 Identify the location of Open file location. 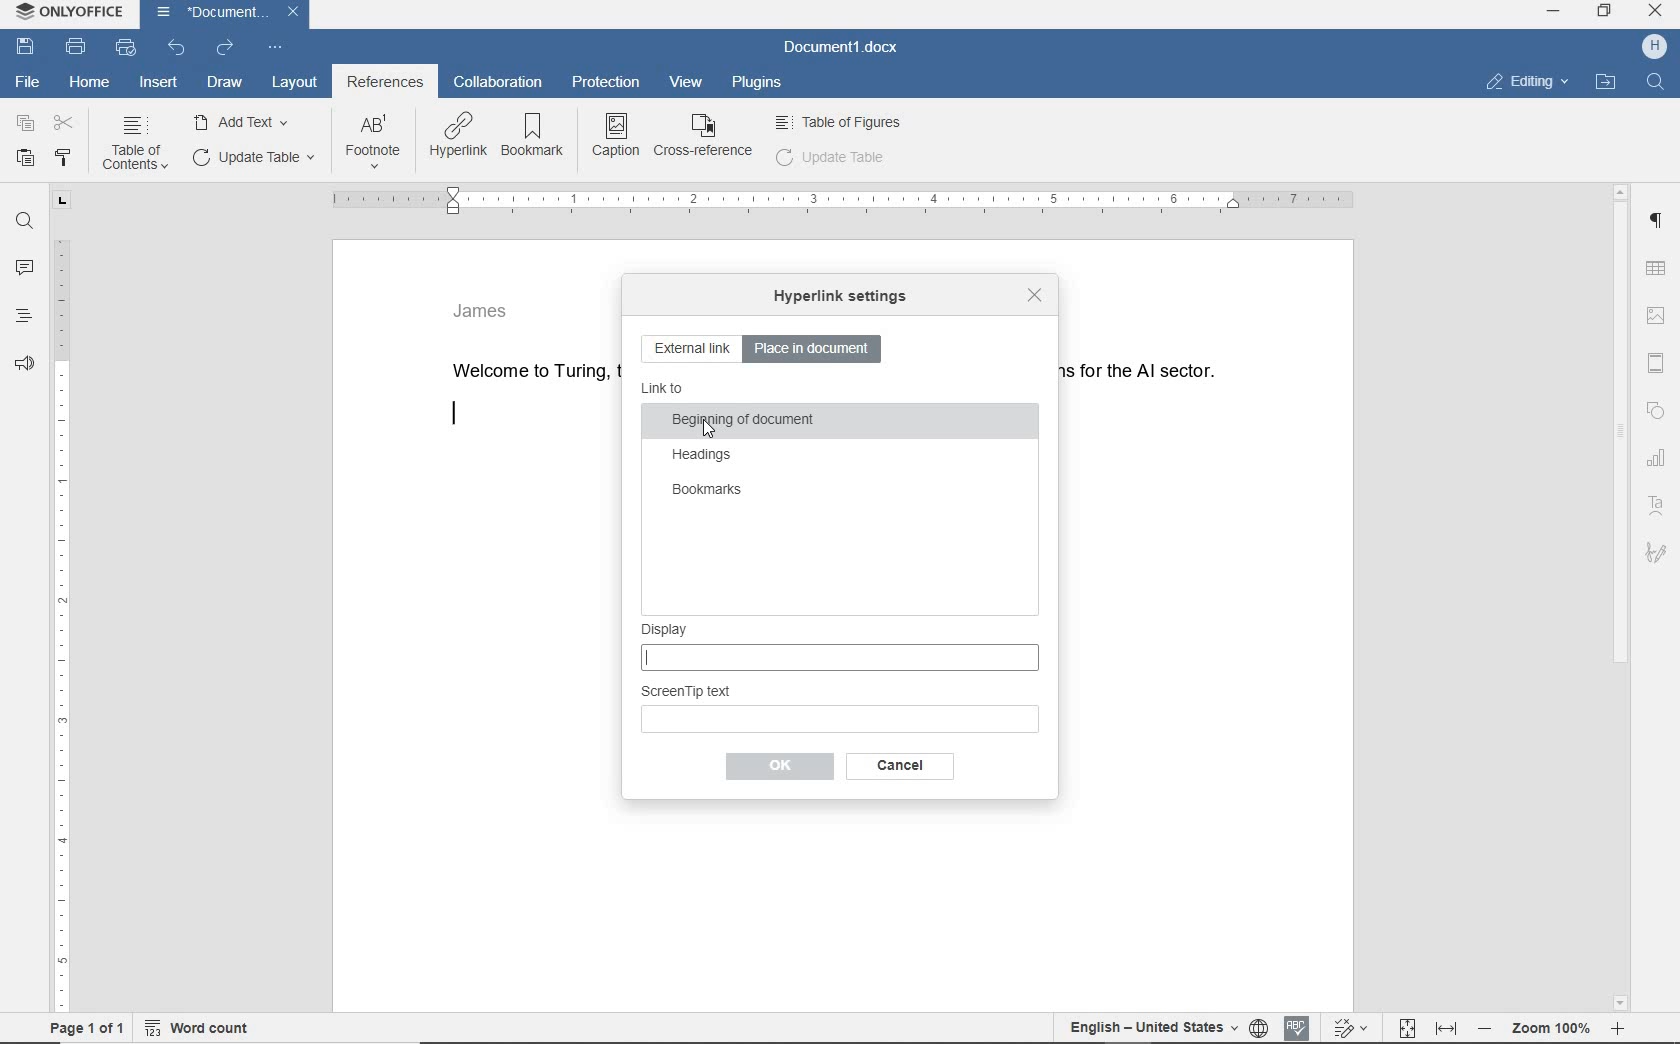
(1612, 78).